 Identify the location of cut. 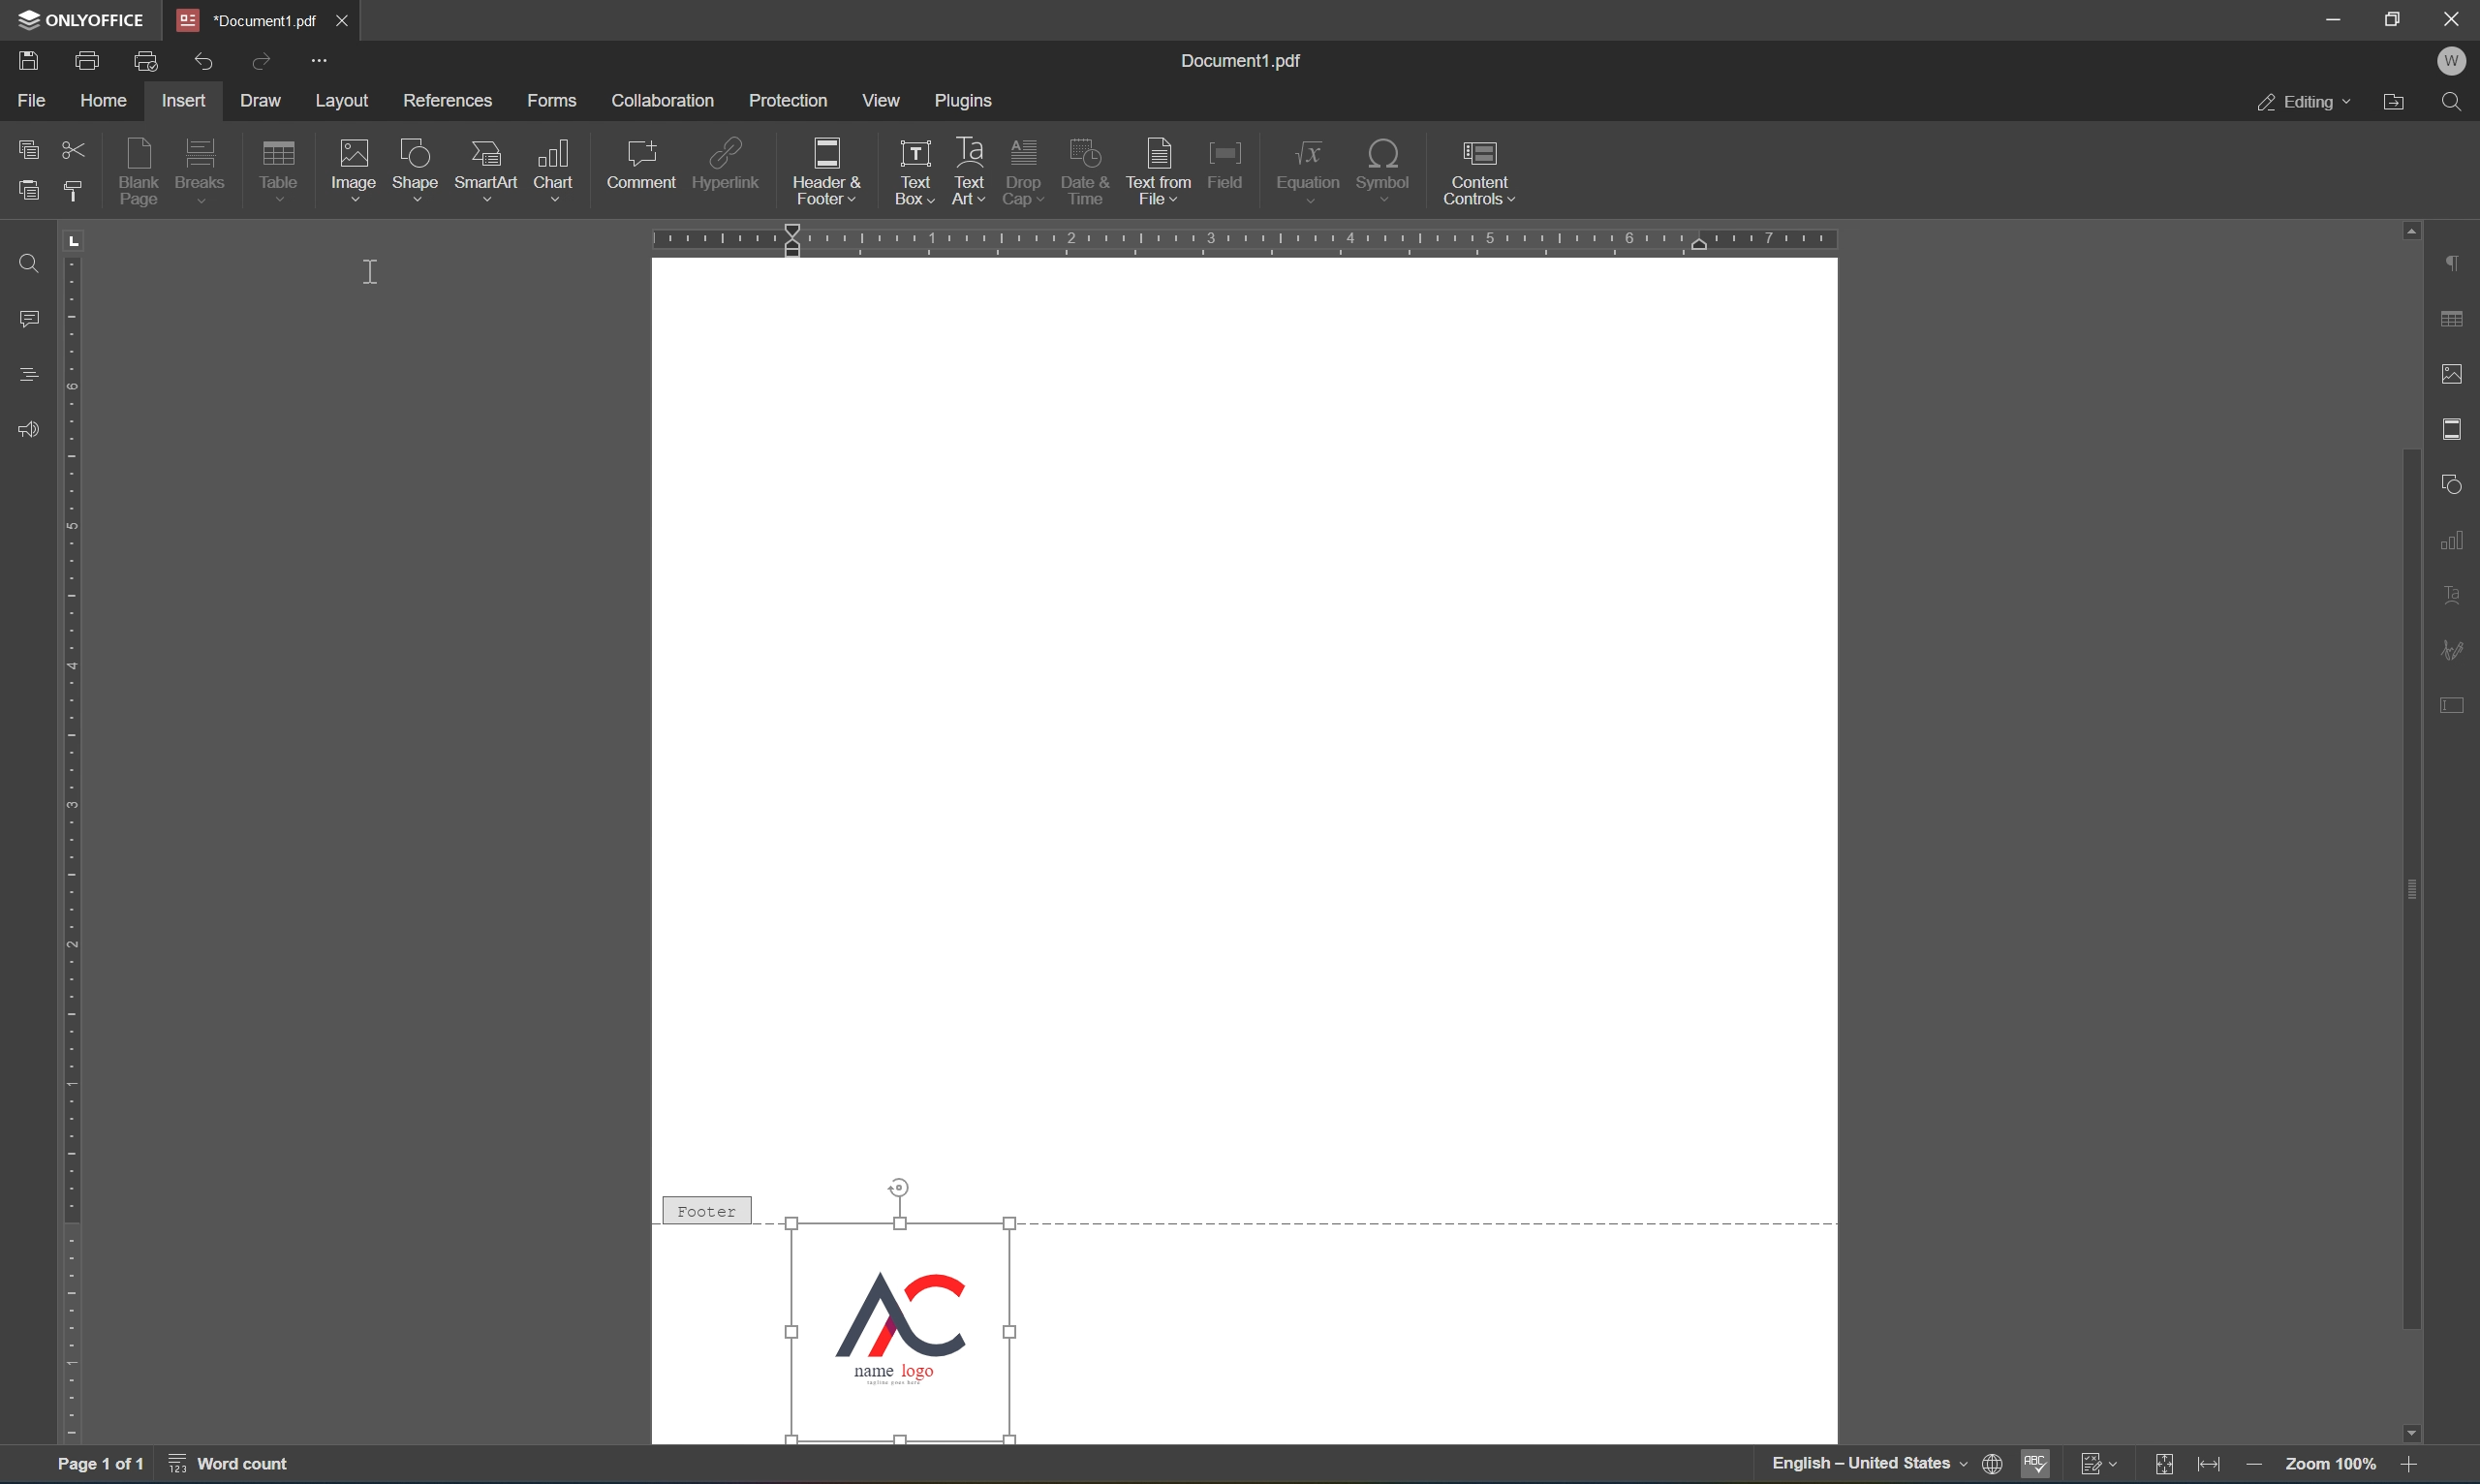
(71, 146).